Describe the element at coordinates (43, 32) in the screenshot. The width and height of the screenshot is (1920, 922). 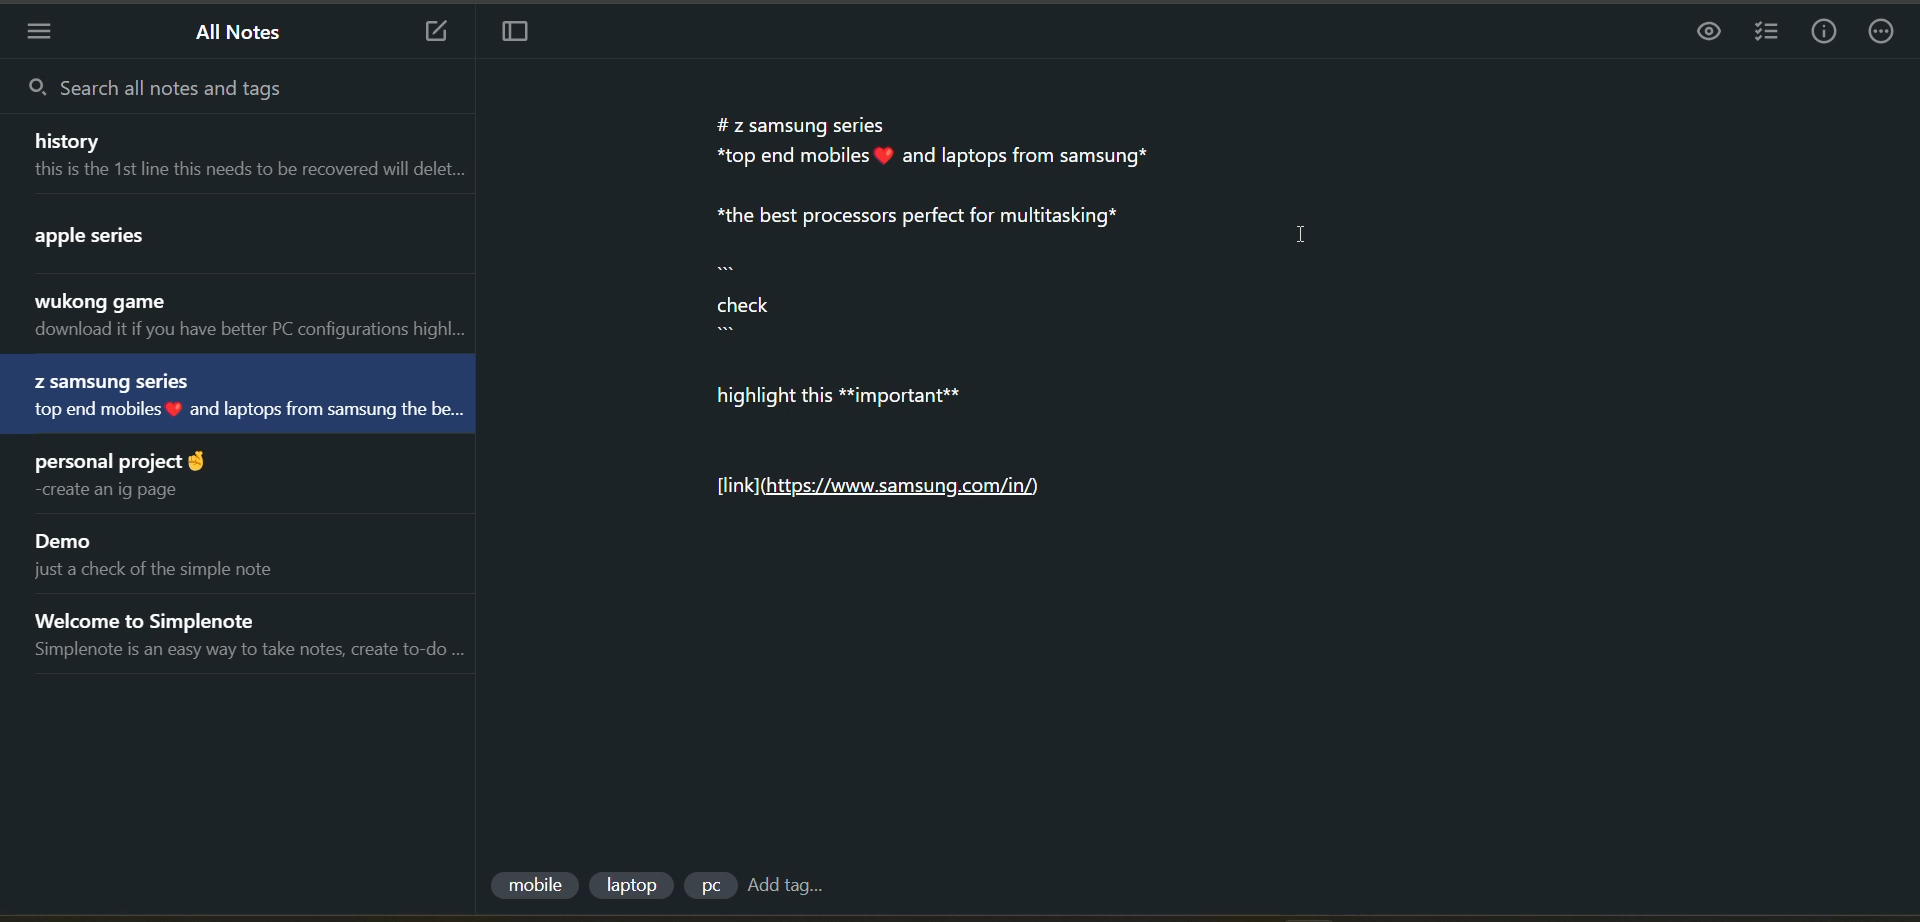
I see `menu` at that location.